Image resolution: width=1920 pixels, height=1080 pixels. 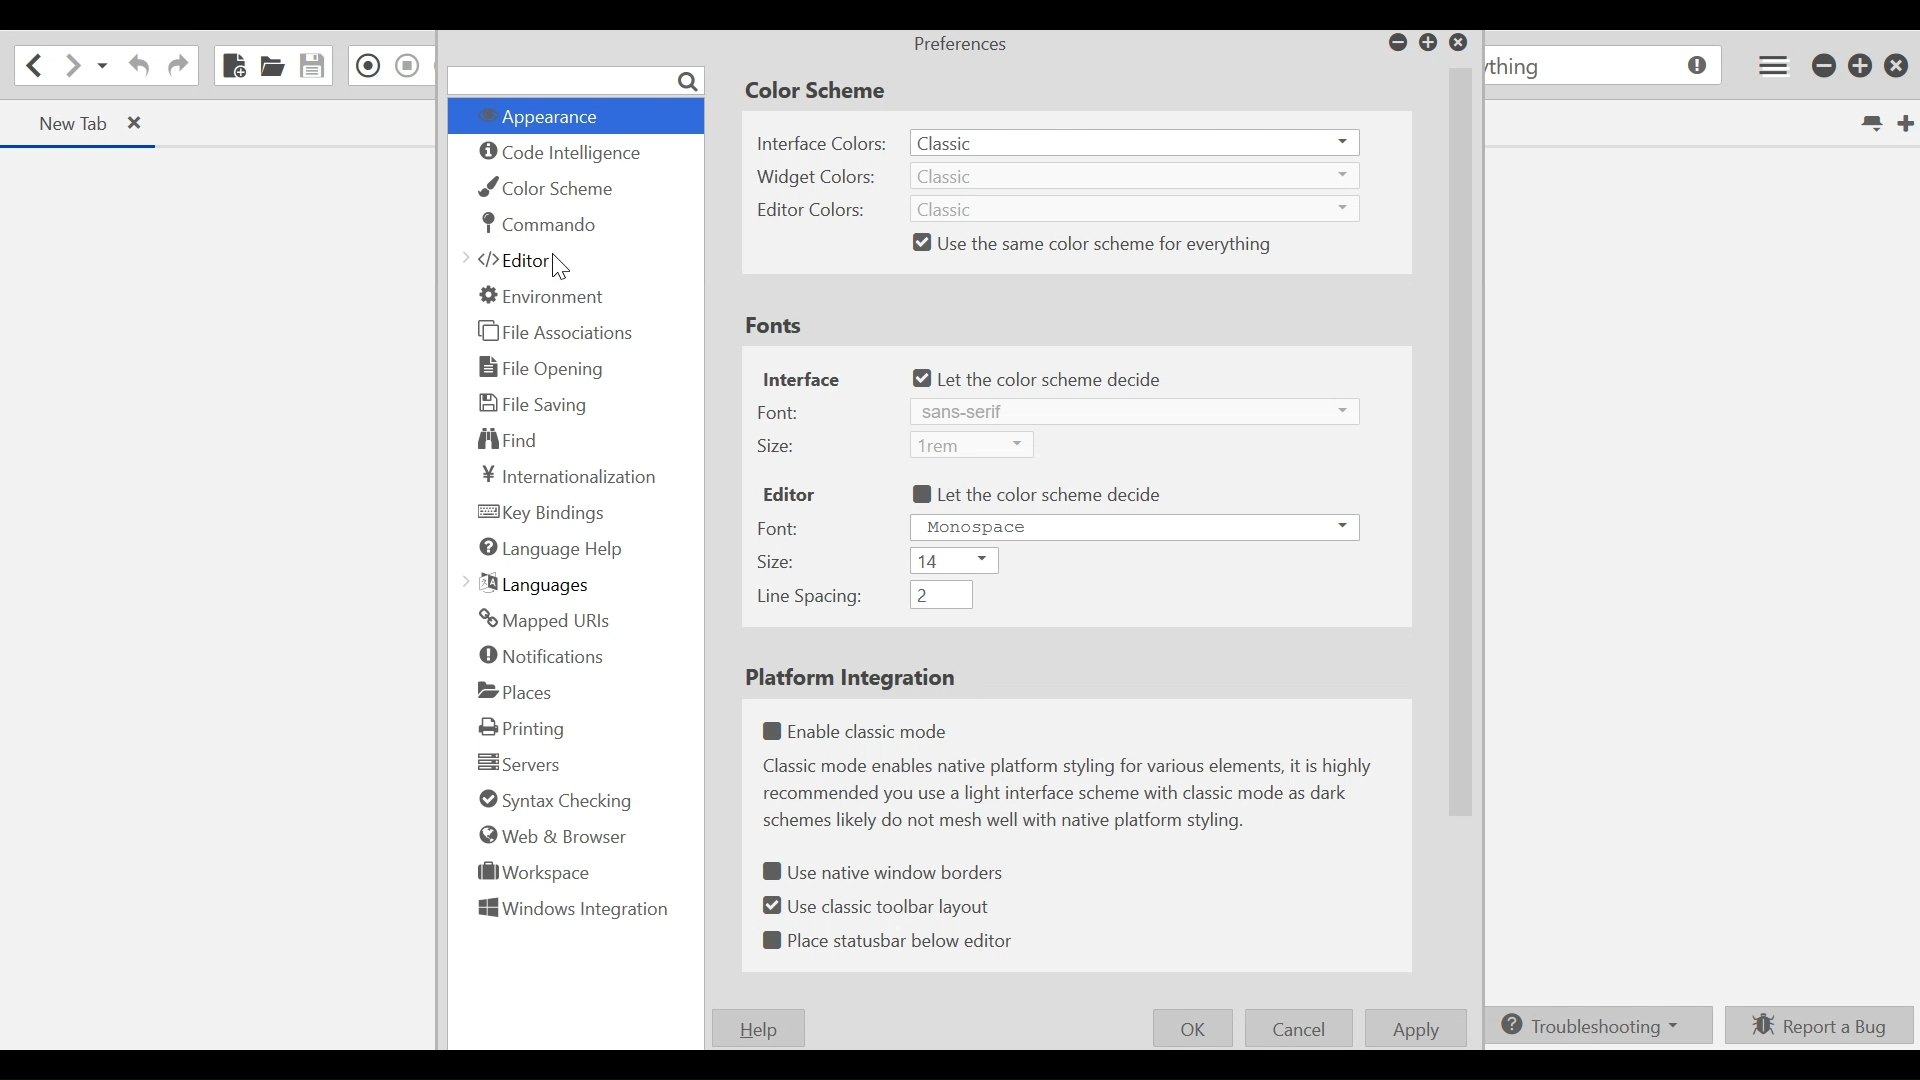 I want to click on OK, so click(x=1192, y=1028).